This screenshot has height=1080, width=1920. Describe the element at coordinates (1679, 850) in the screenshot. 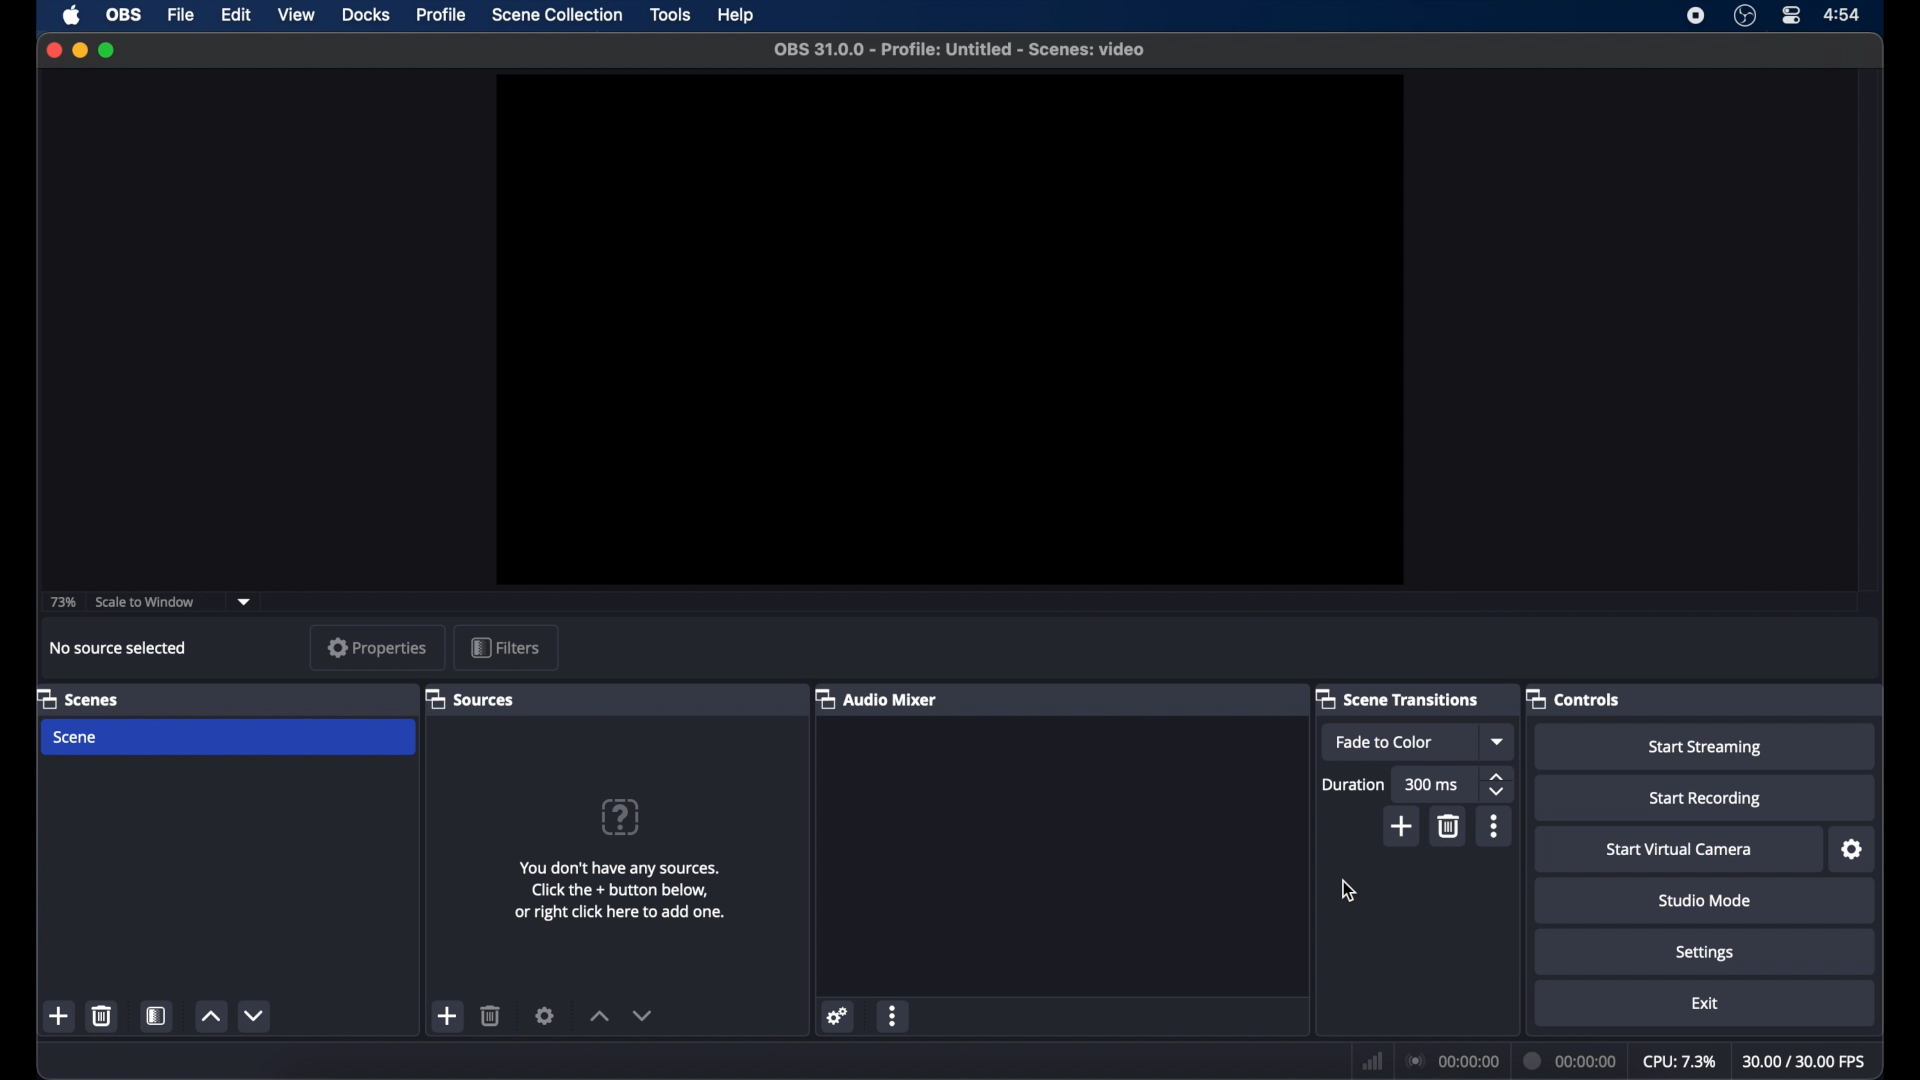

I see `startvirtual camera` at that location.